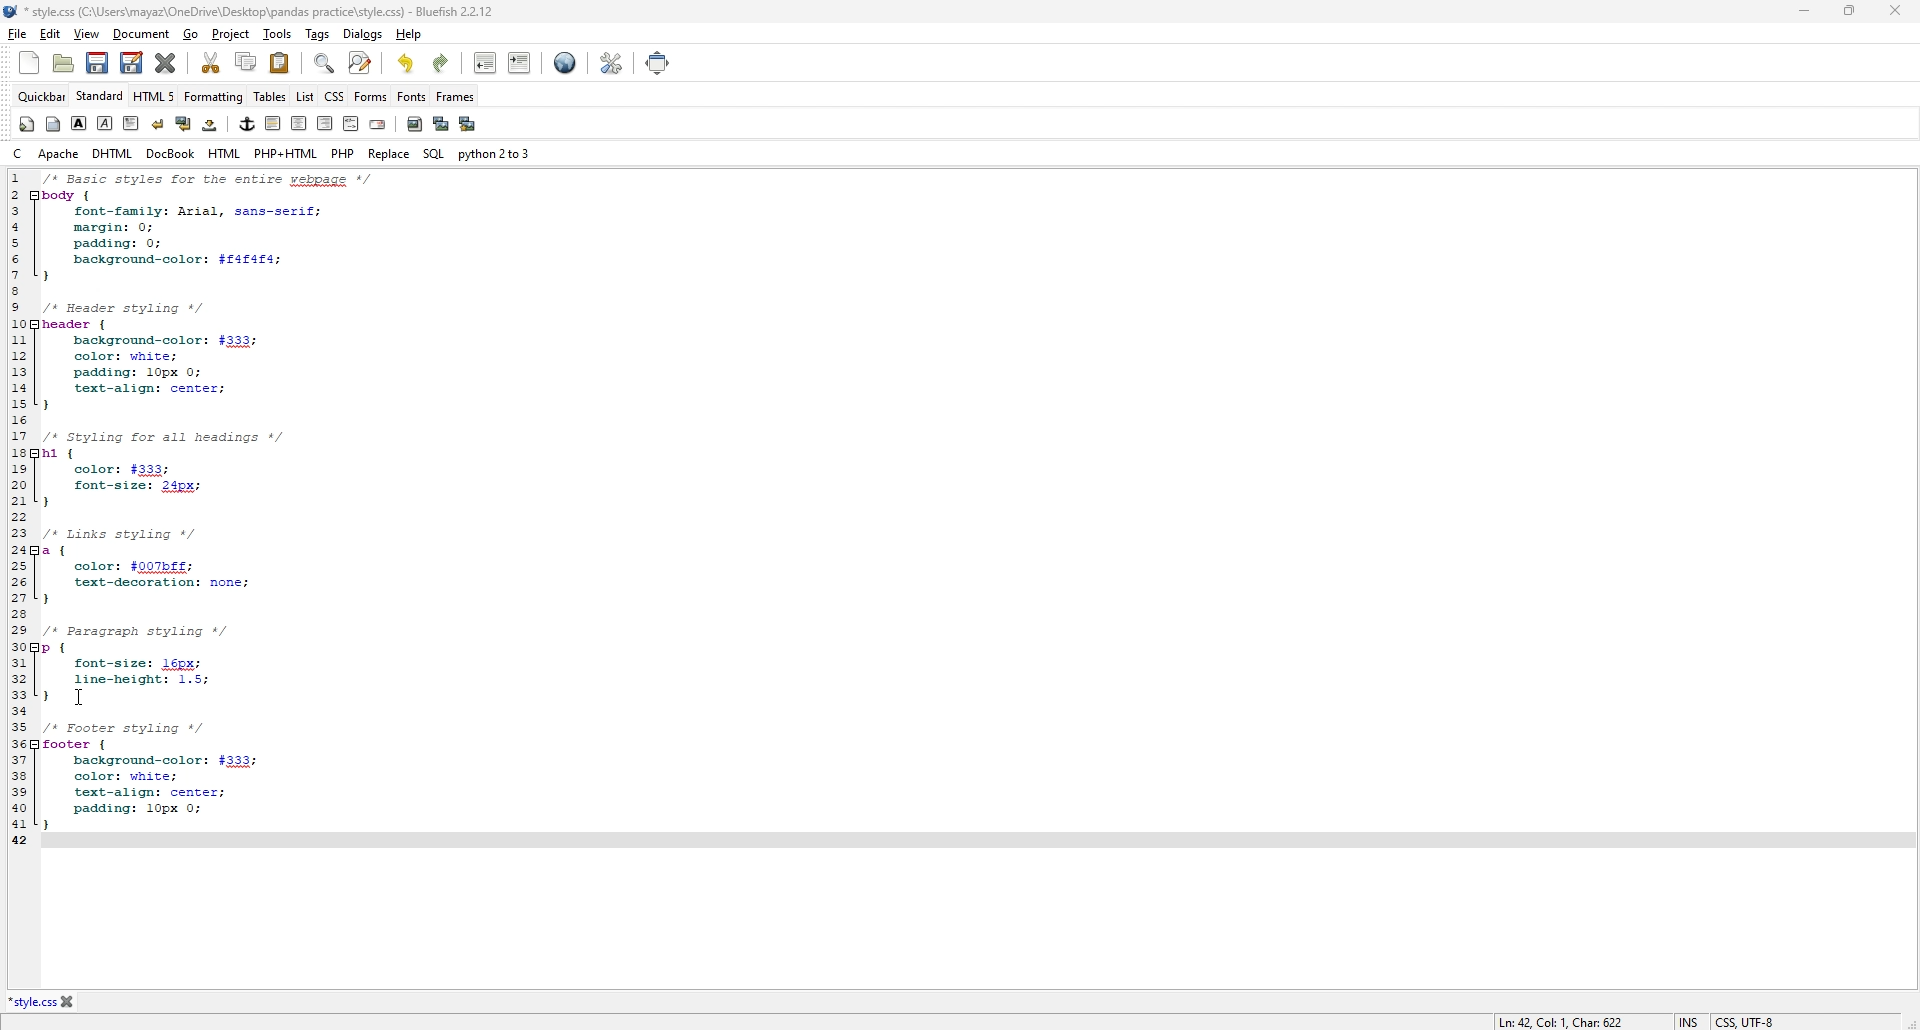 This screenshot has width=1920, height=1030. I want to click on full screen, so click(656, 63).